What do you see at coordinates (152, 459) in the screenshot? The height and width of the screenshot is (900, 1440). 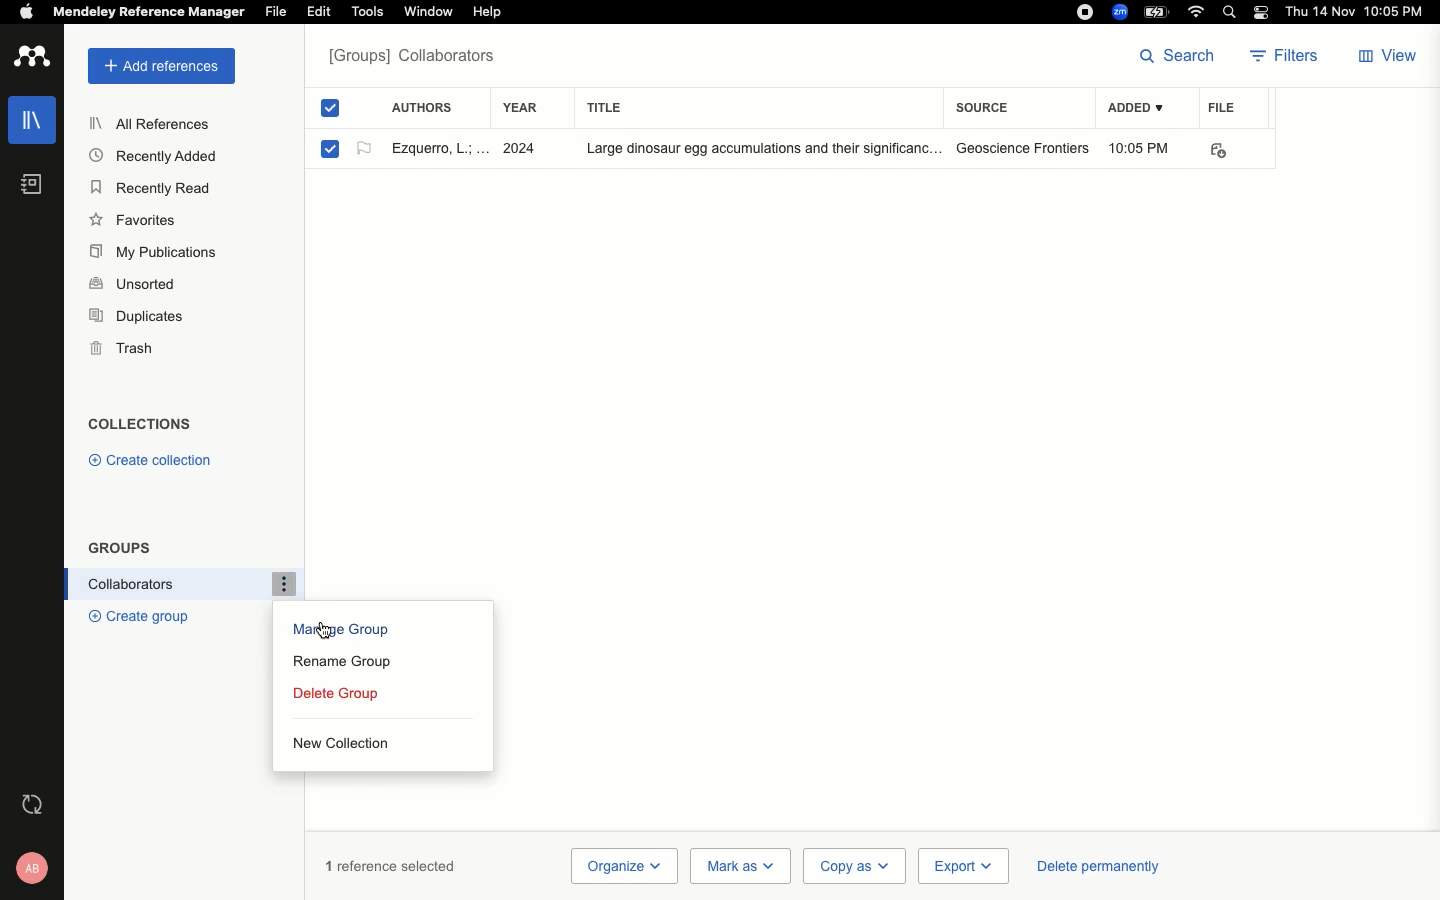 I see `Create collection` at bounding box center [152, 459].